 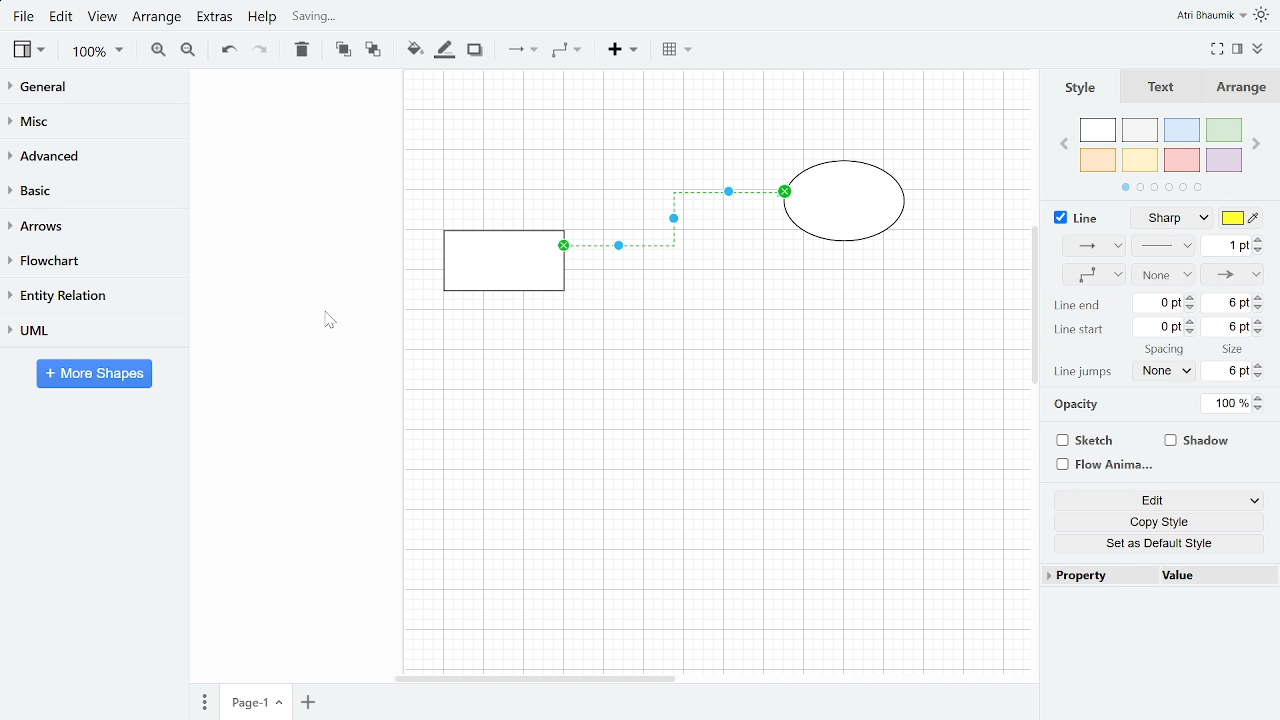 I want to click on Entity relation, so click(x=91, y=294).